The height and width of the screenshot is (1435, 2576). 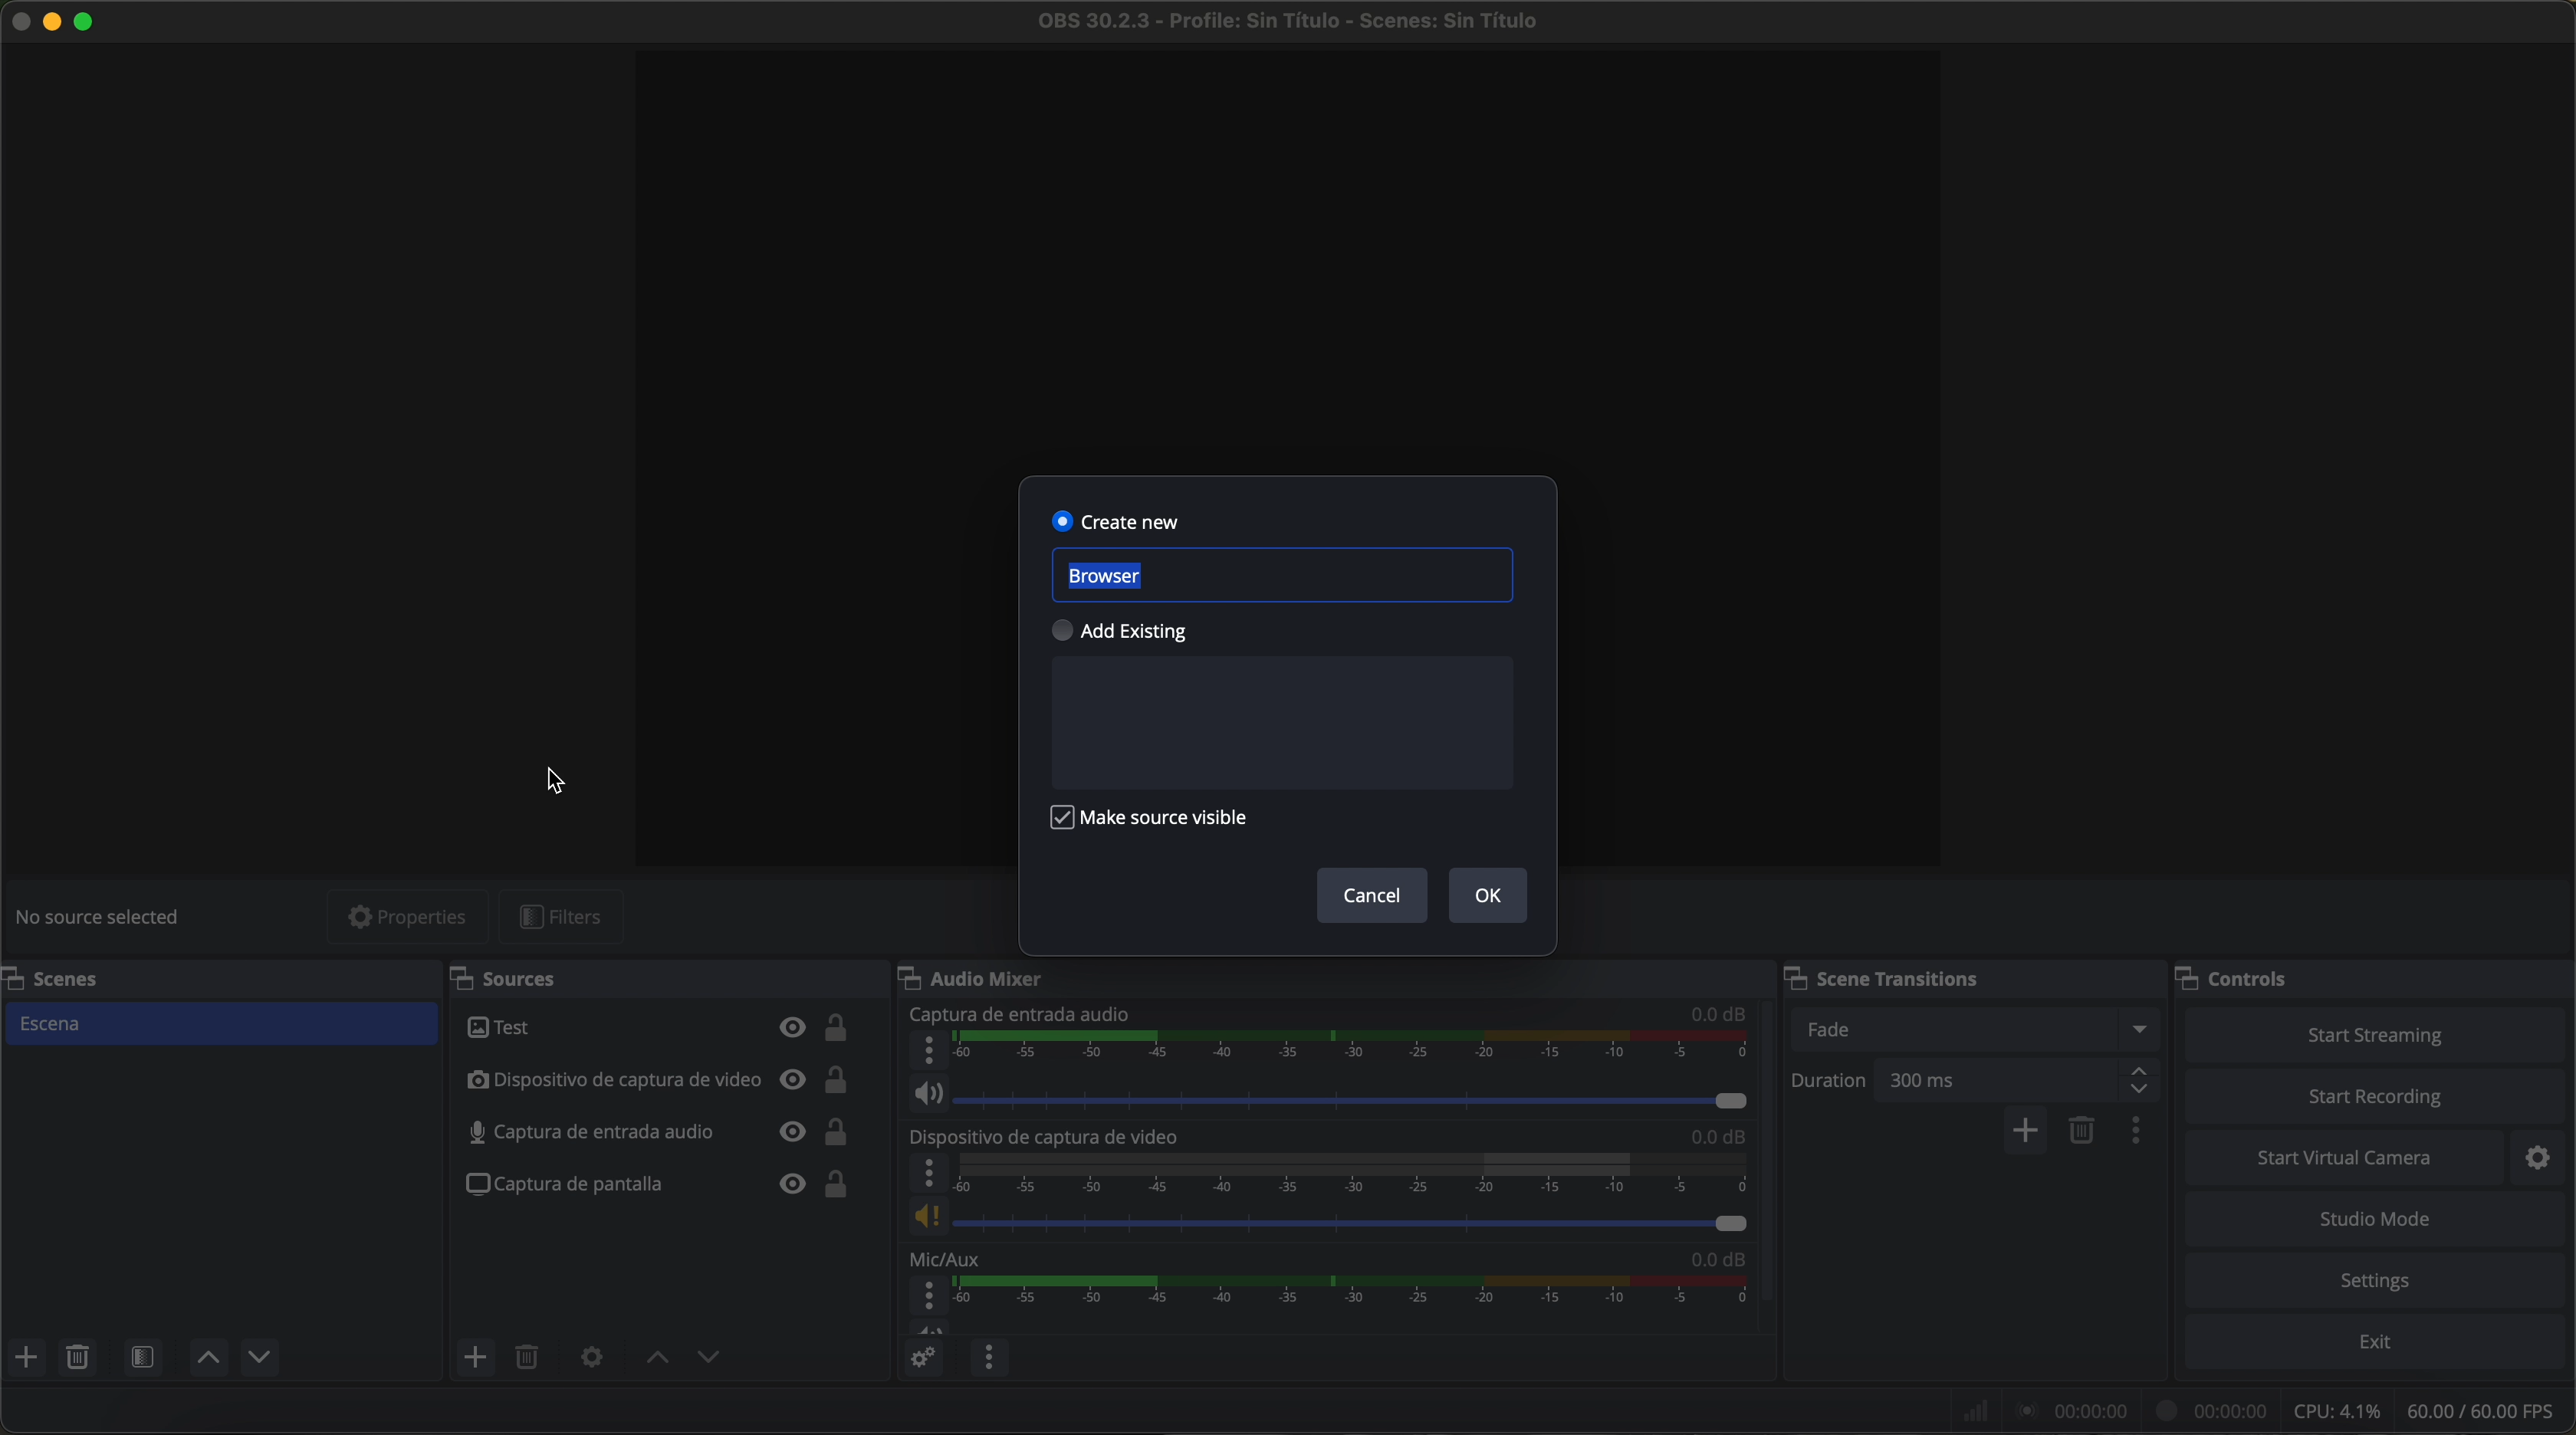 I want to click on sources, so click(x=520, y=977).